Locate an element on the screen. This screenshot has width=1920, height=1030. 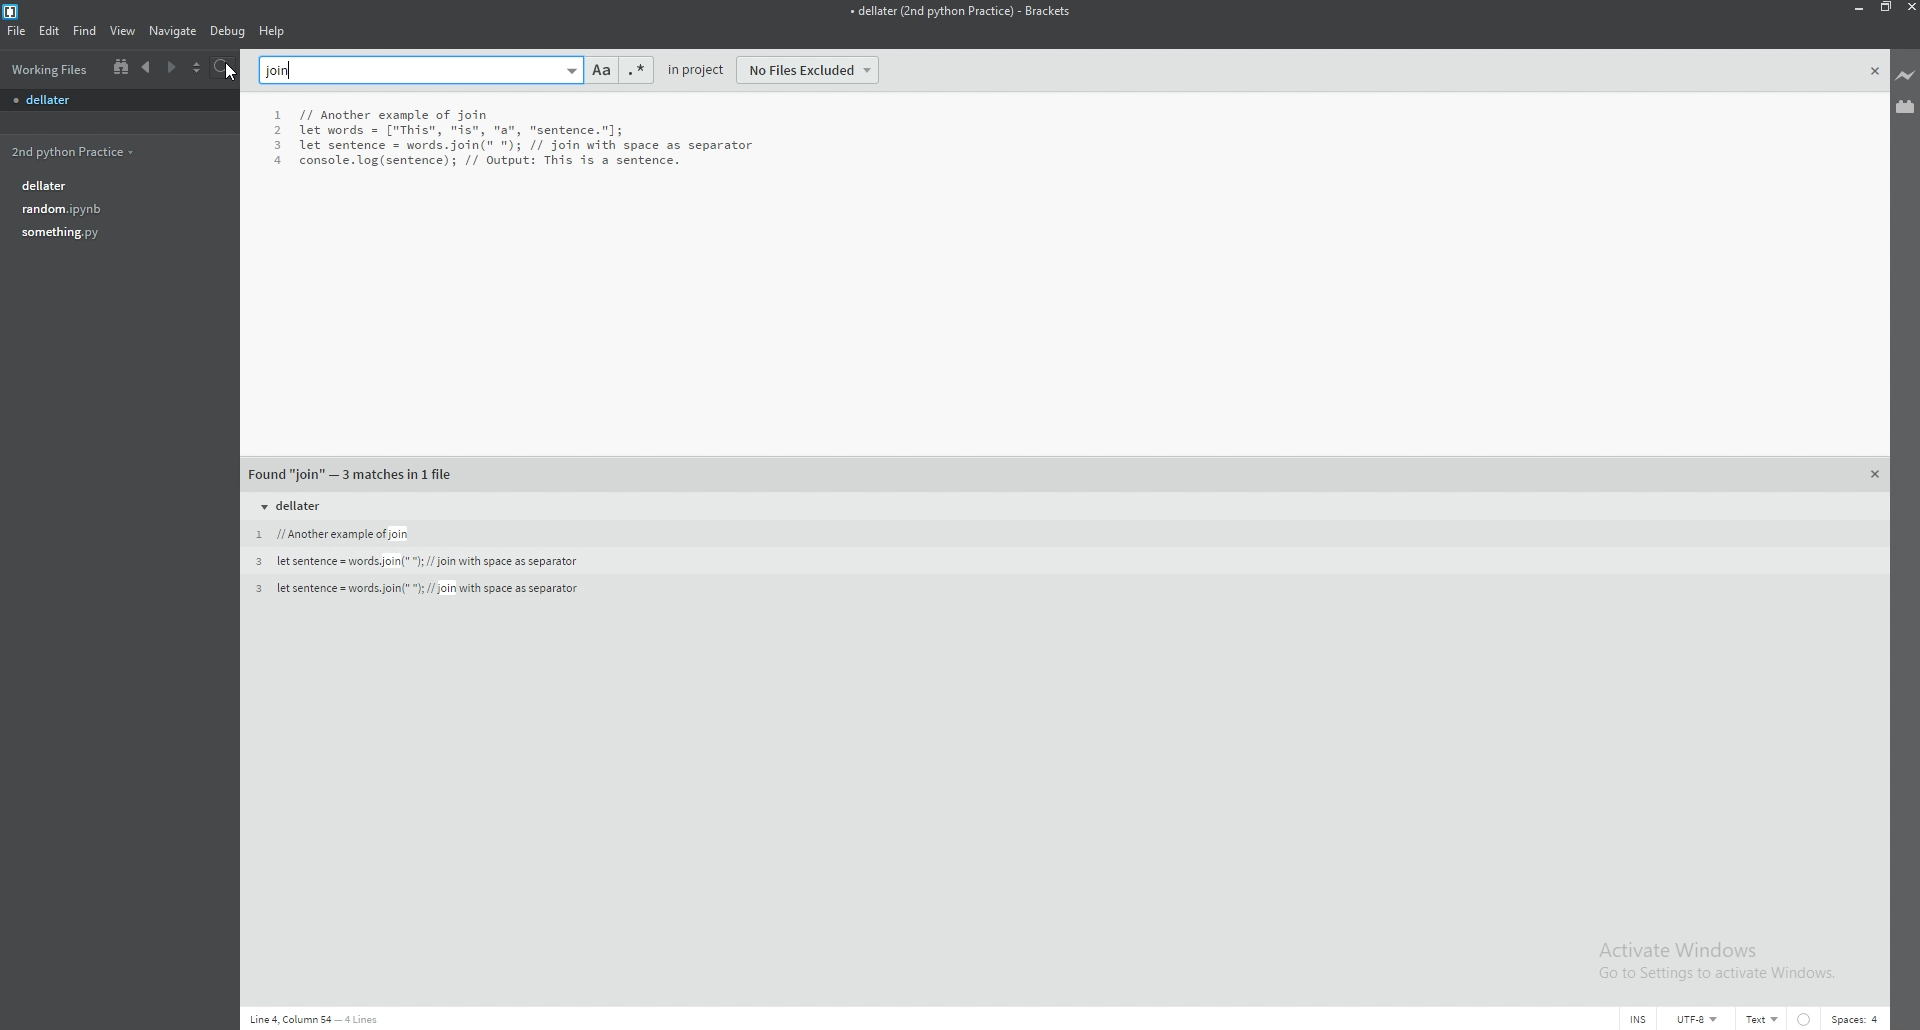
cursor is located at coordinates (230, 70).